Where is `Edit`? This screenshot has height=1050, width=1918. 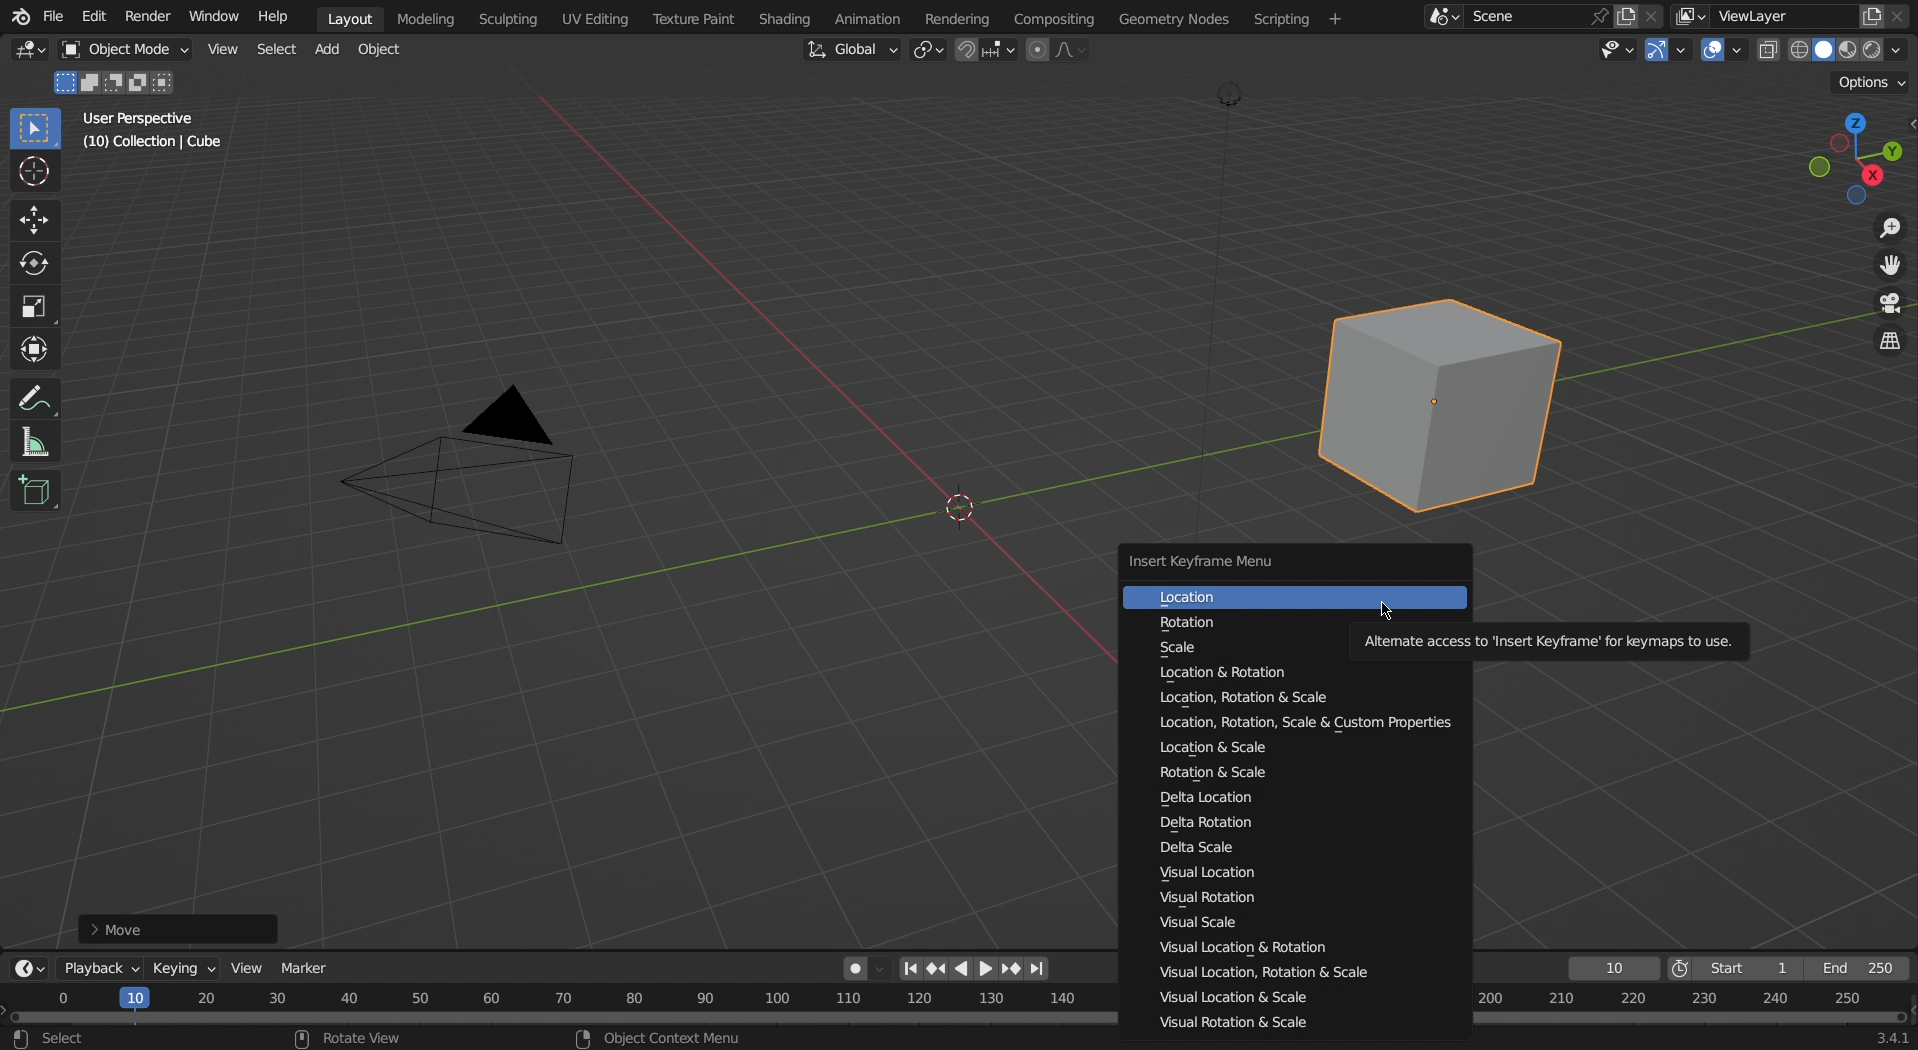
Edit is located at coordinates (90, 16).